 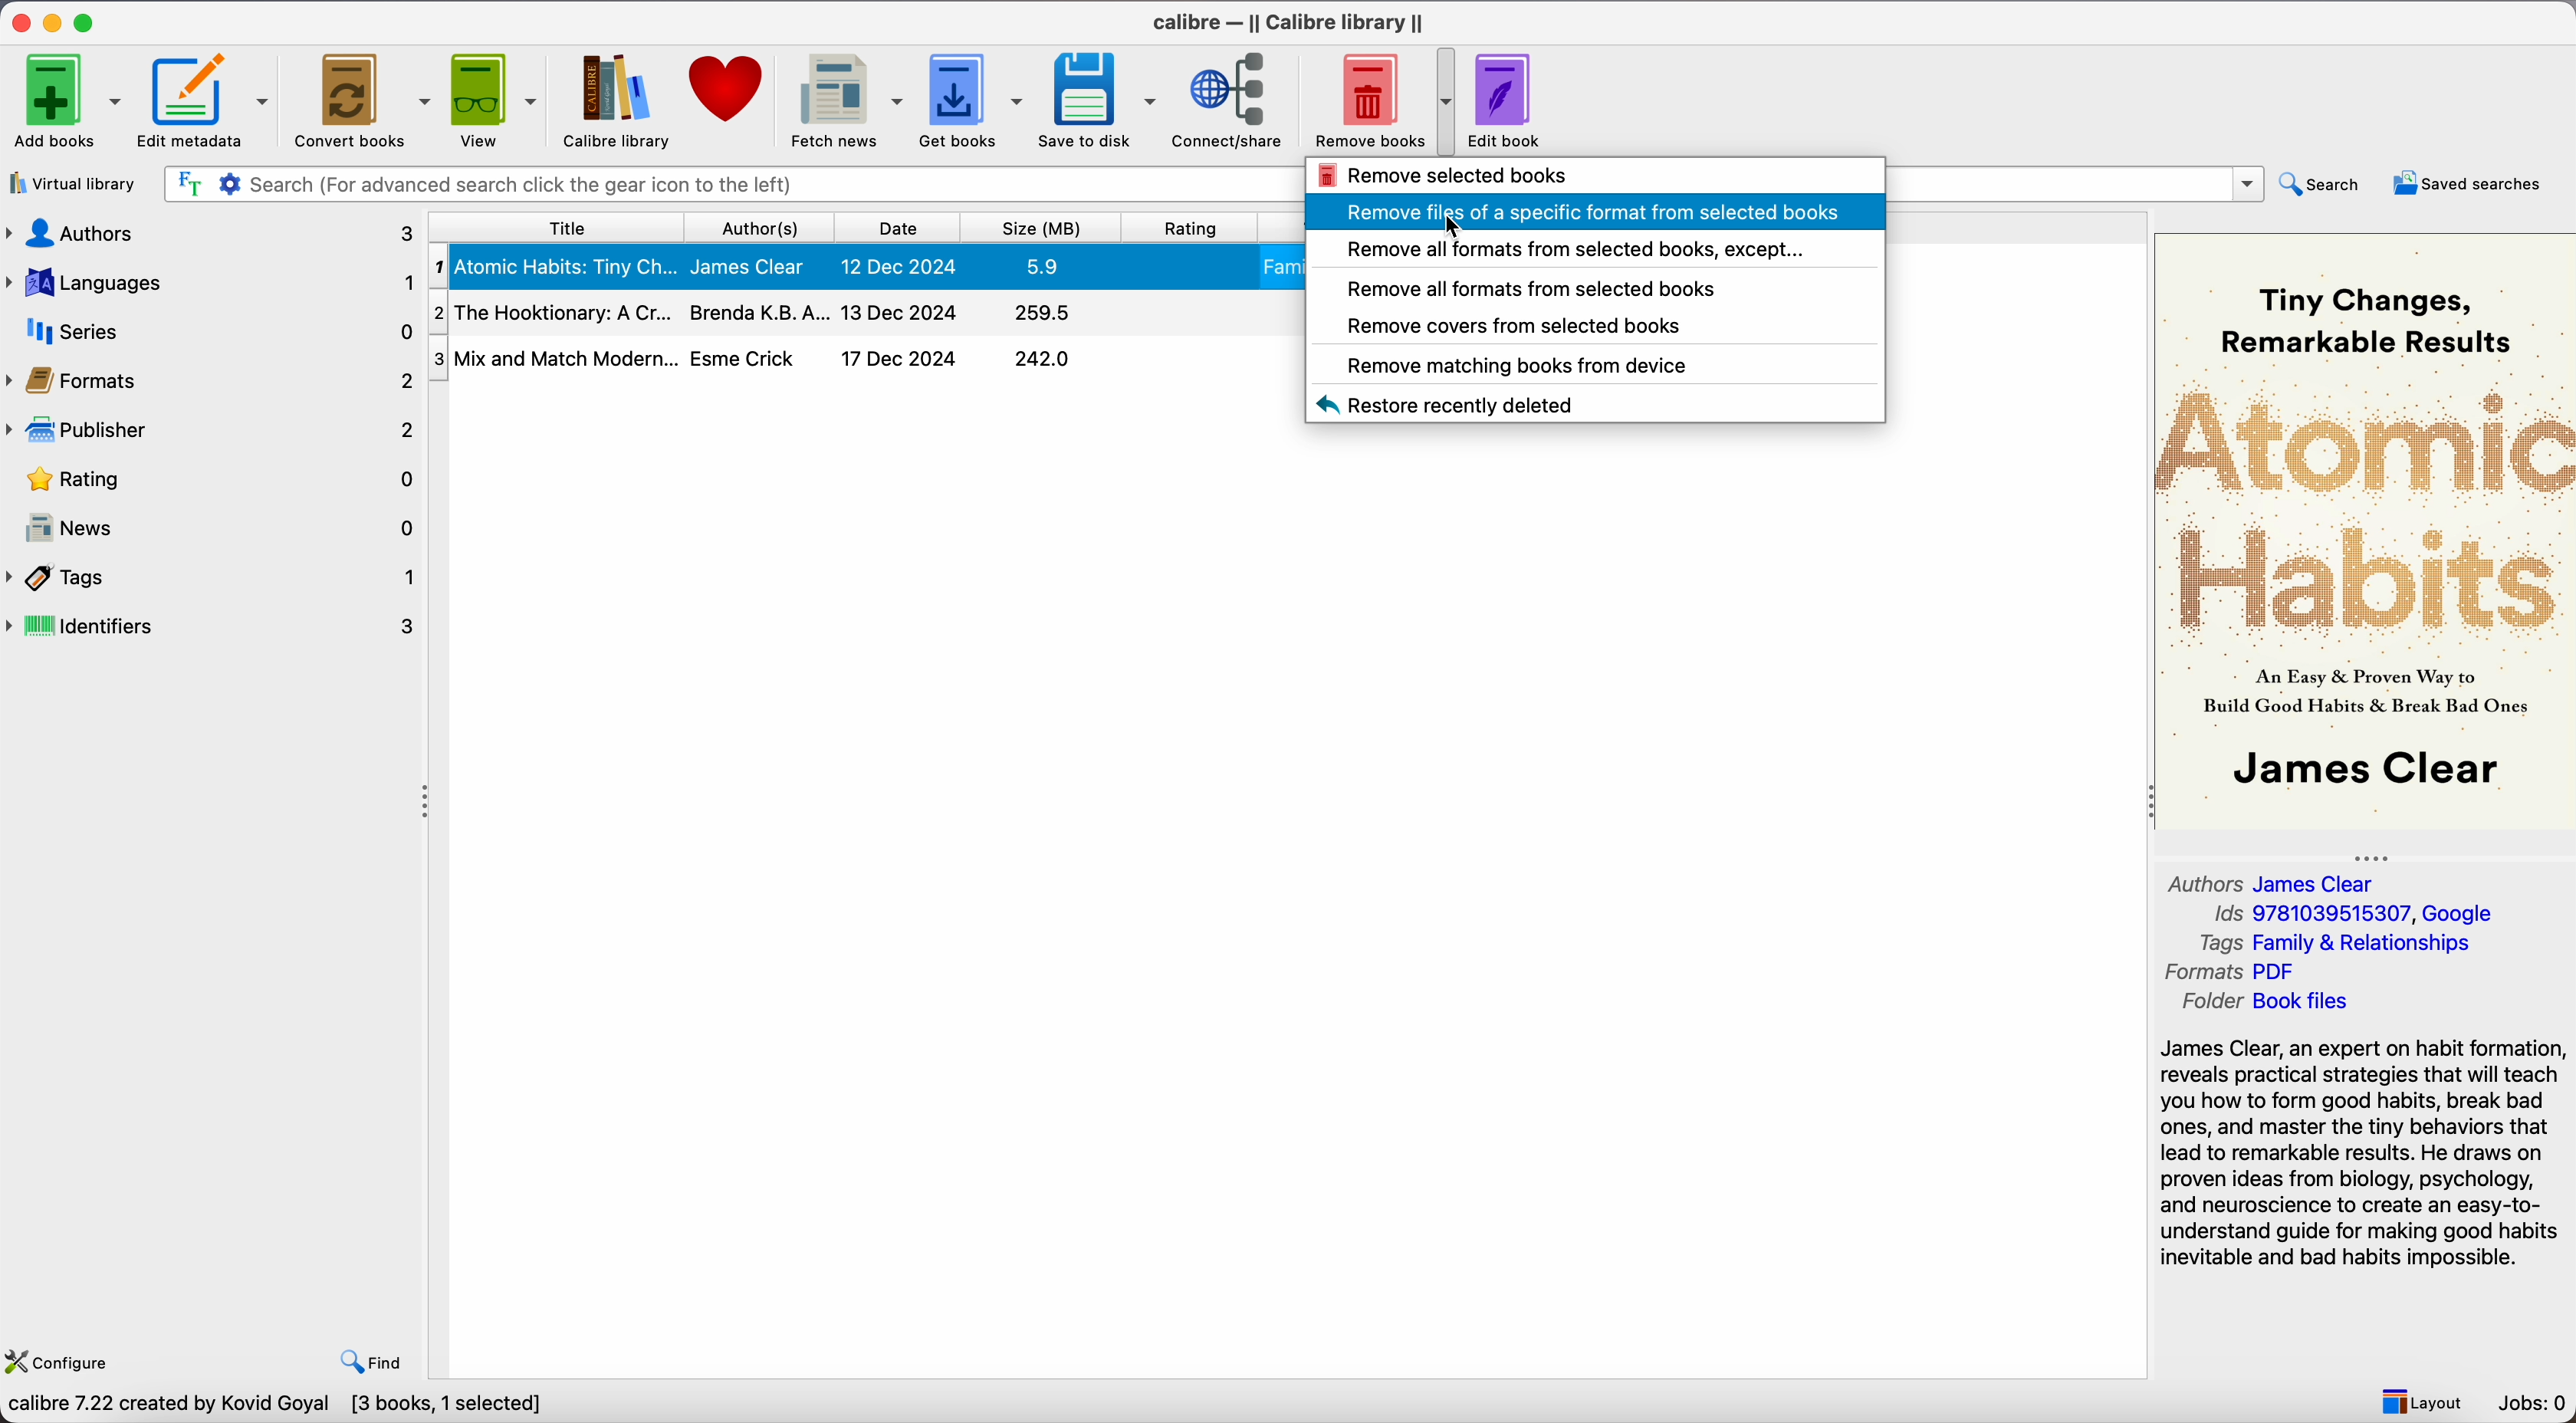 I want to click on book cover preview, so click(x=2365, y=529).